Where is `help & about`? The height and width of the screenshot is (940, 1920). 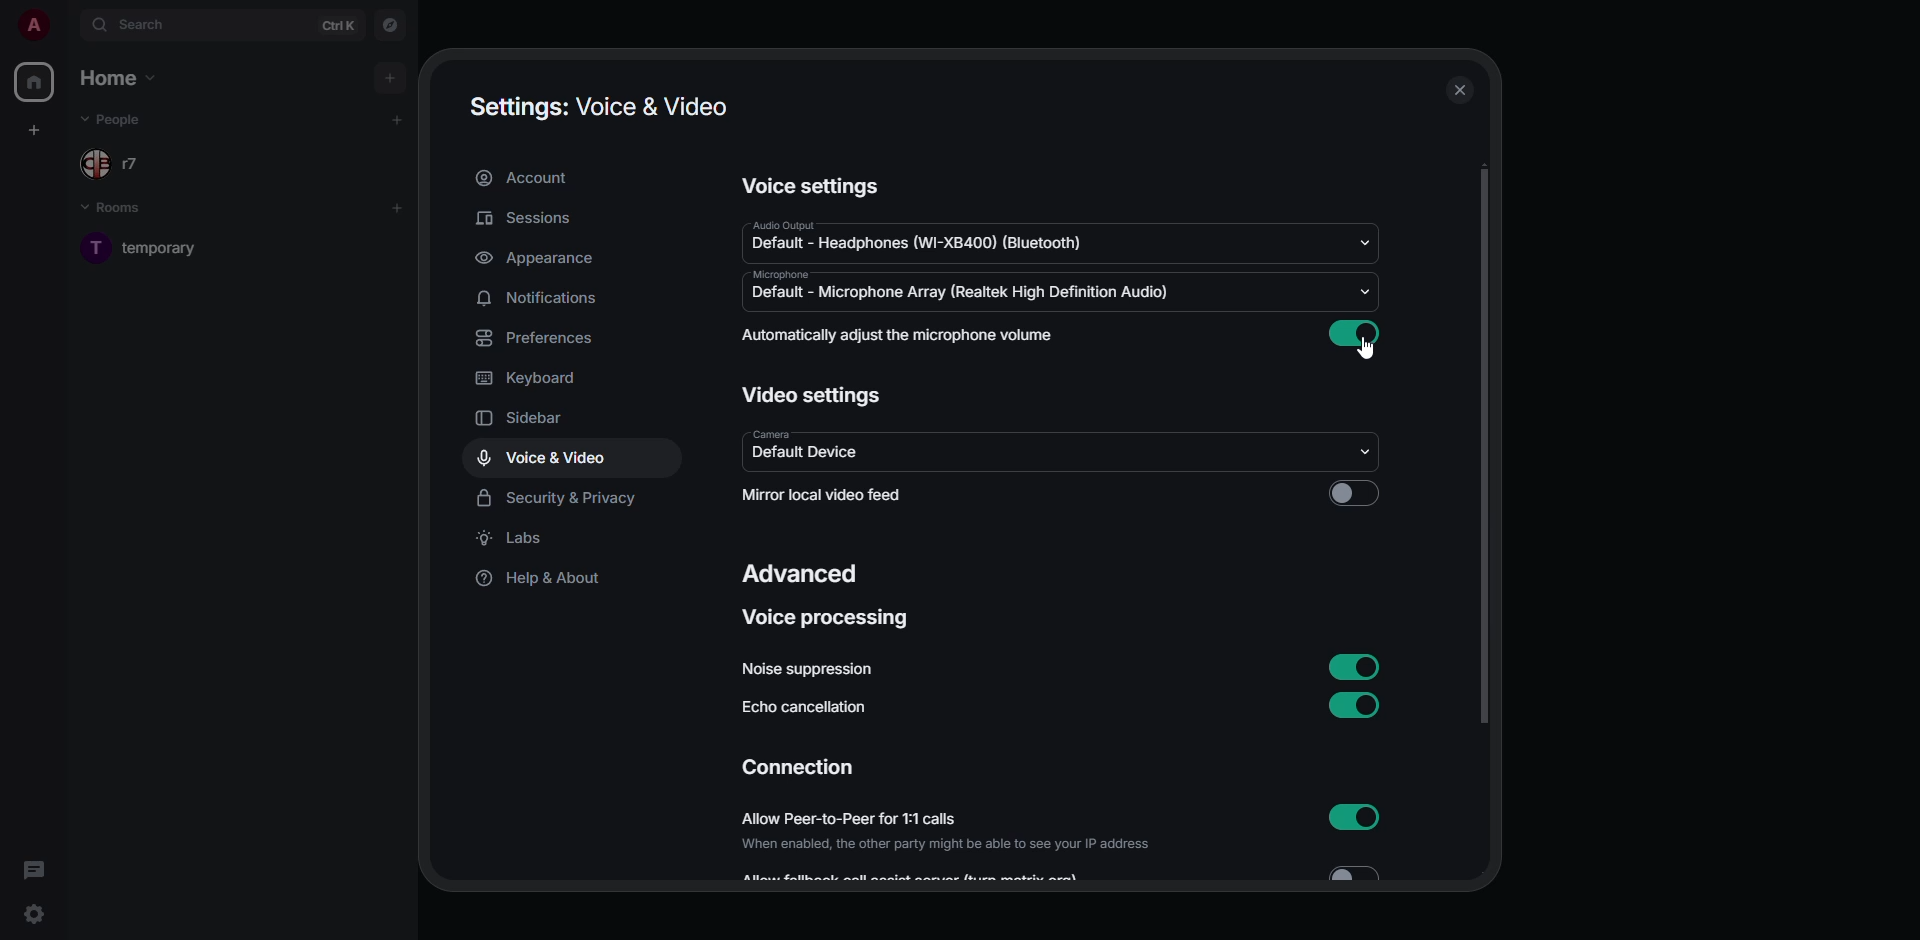 help & about is located at coordinates (547, 581).